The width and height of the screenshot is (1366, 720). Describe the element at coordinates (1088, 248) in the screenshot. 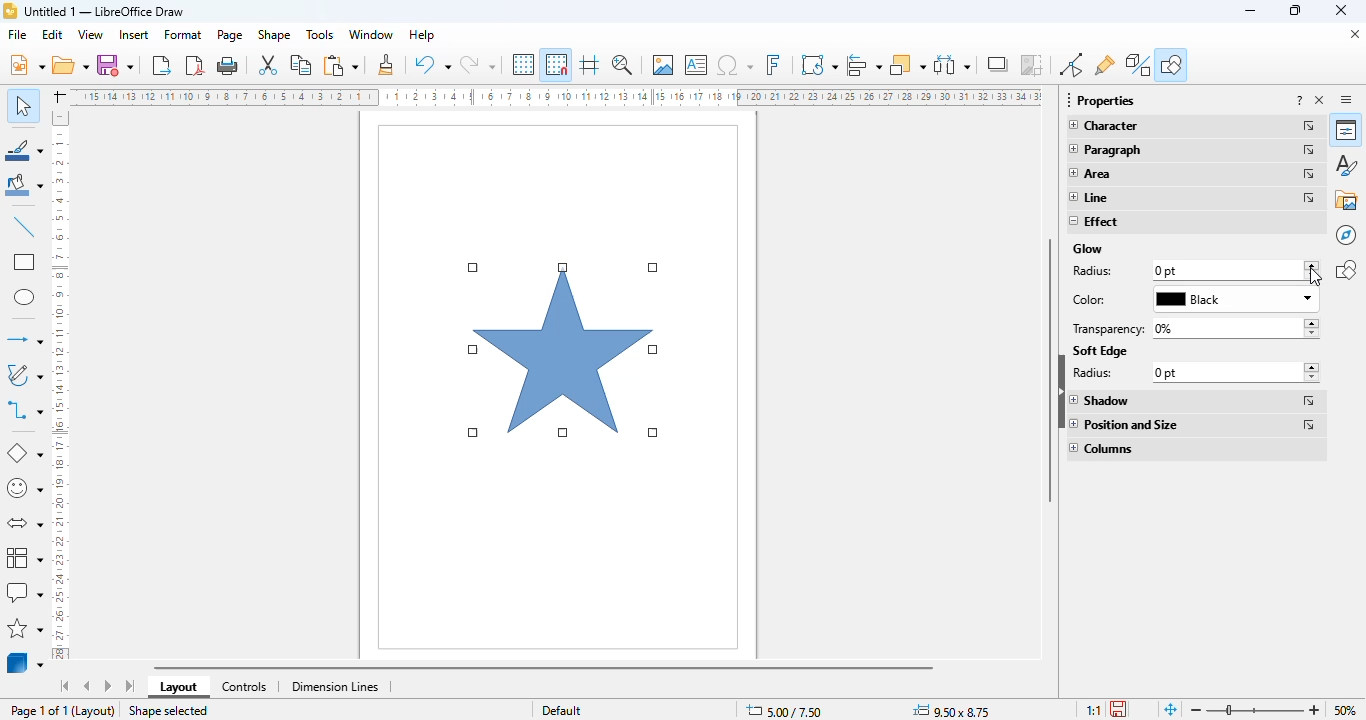

I see `glow` at that location.